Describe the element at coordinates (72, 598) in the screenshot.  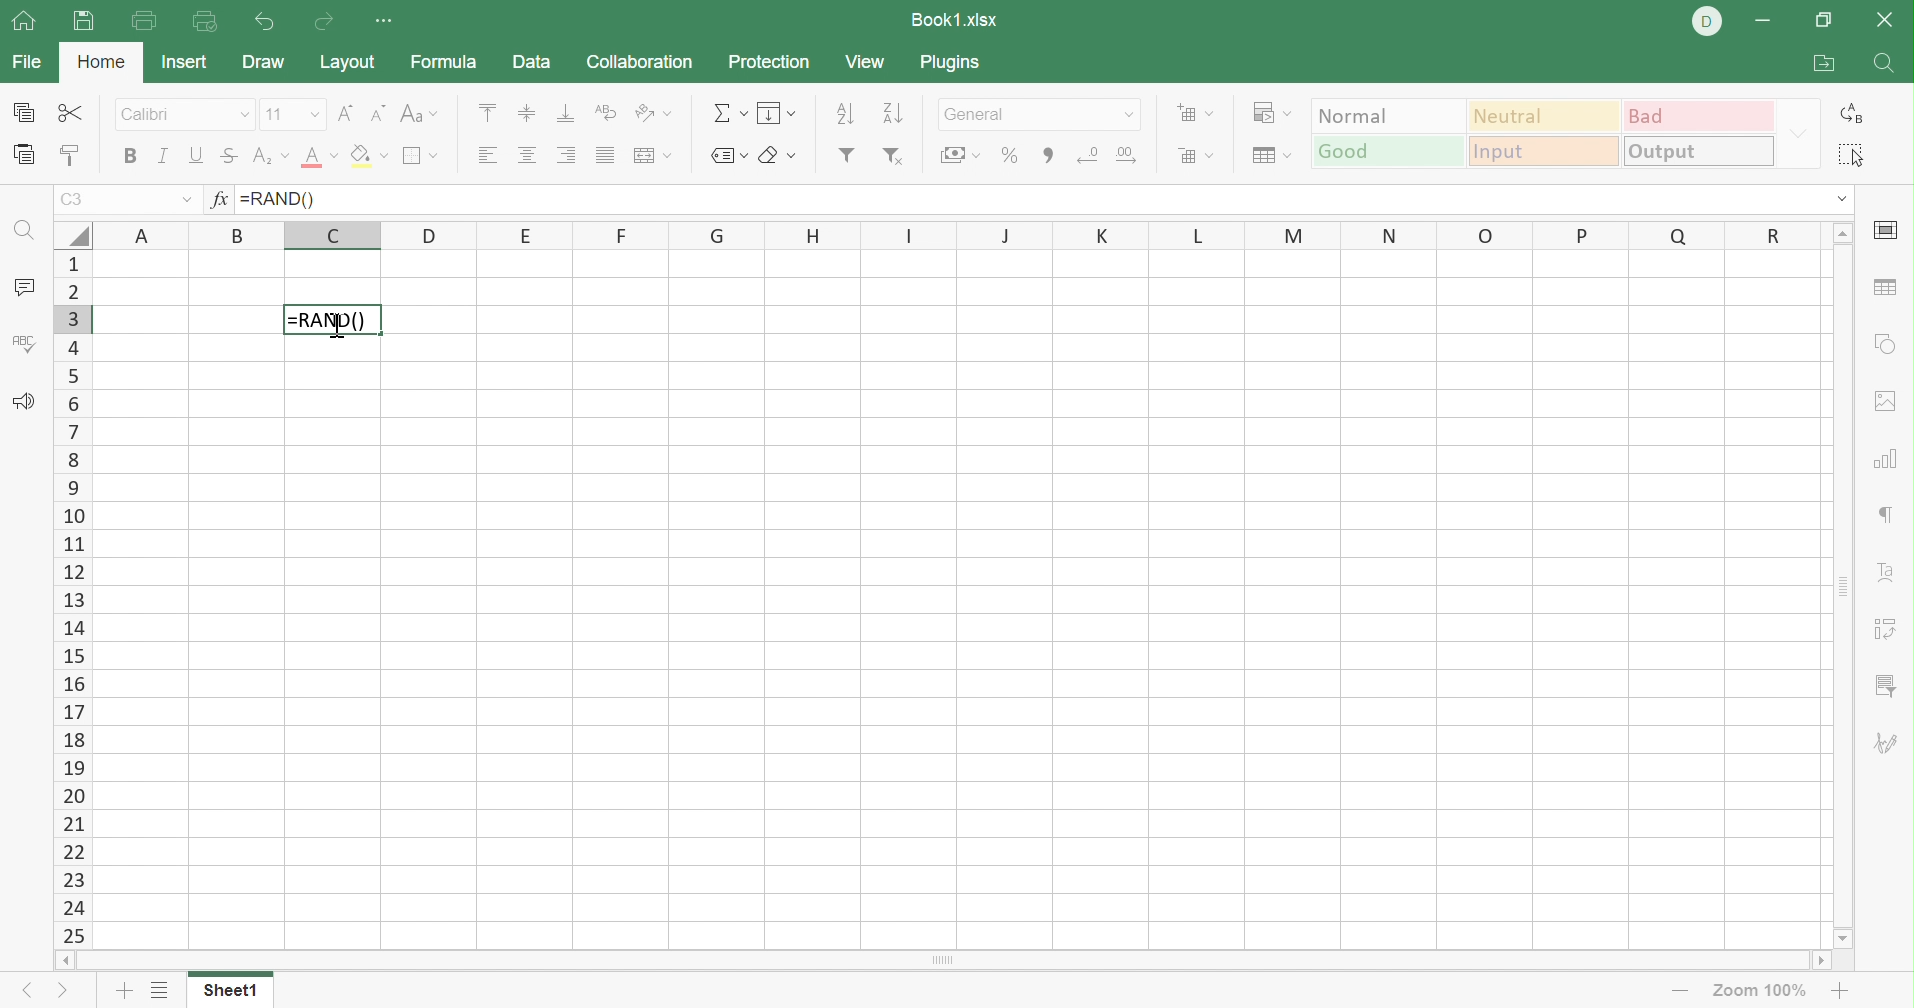
I see `Row names` at that location.